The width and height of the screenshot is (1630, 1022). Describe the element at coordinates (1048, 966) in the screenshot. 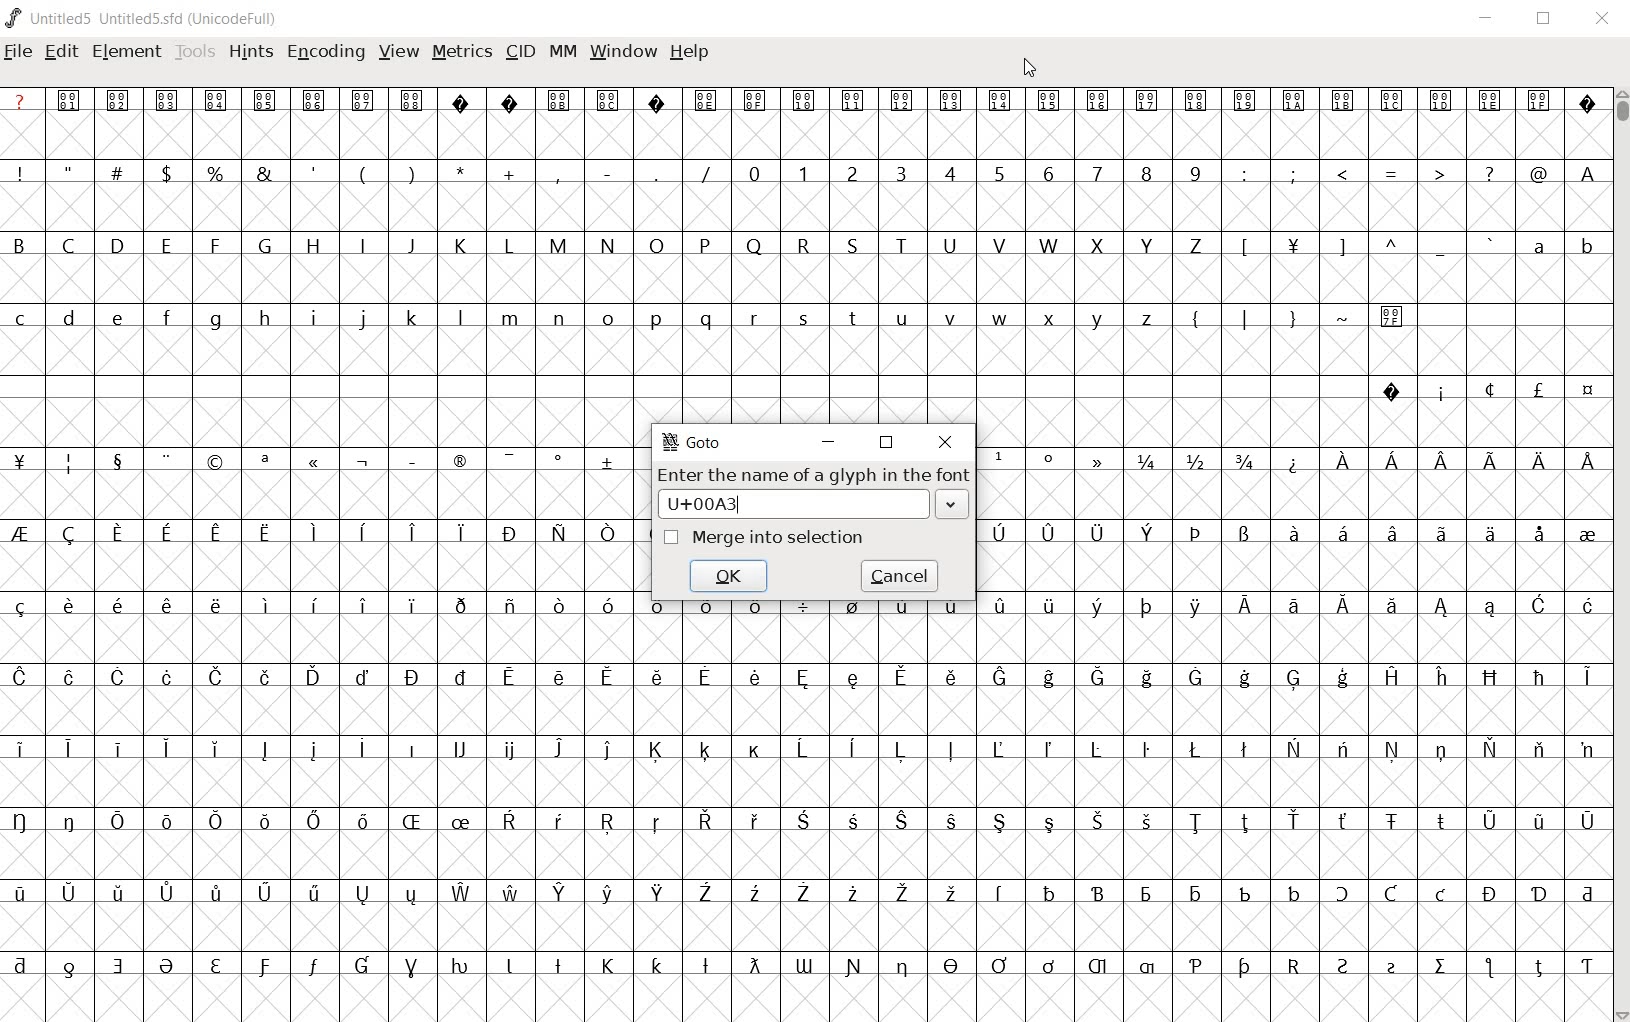

I see `Symbol` at that location.